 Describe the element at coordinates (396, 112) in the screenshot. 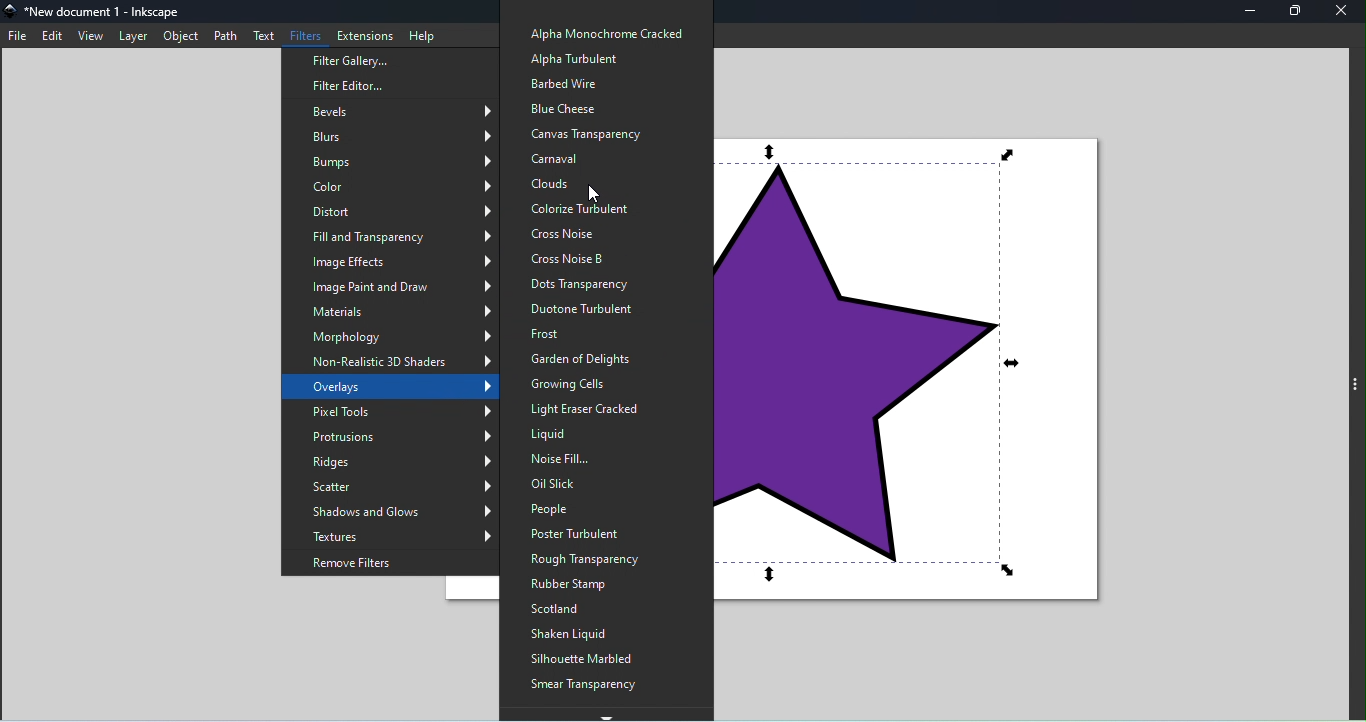

I see `Bevels` at that location.